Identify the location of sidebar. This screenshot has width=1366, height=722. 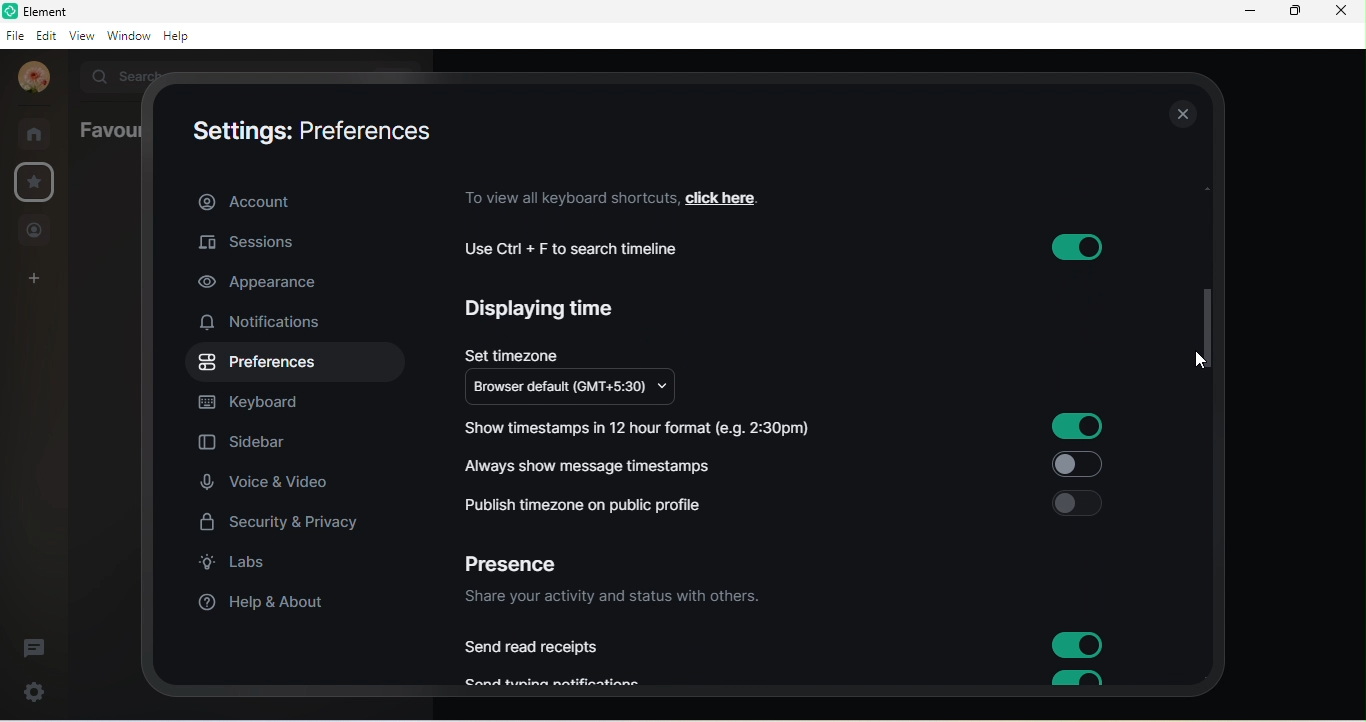
(245, 445).